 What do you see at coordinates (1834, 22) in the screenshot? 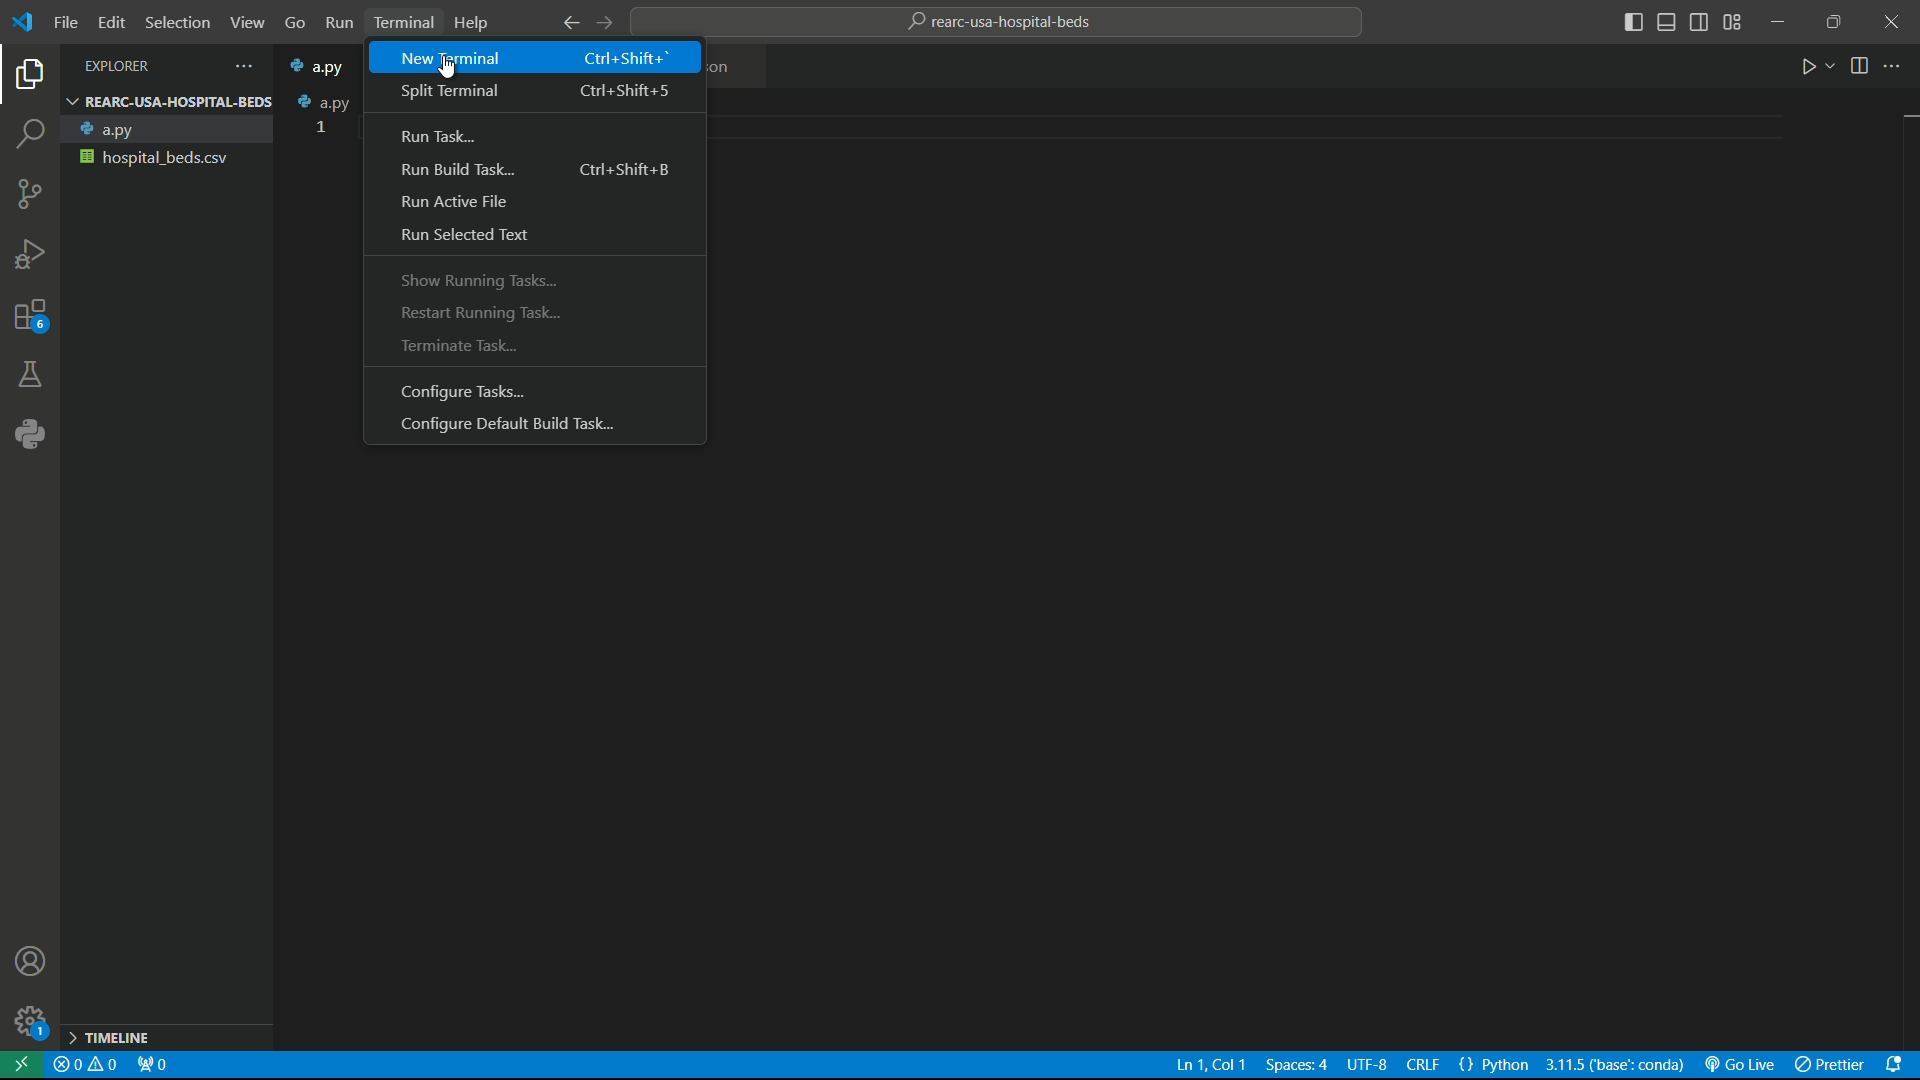
I see `maixmize or restore` at bounding box center [1834, 22].